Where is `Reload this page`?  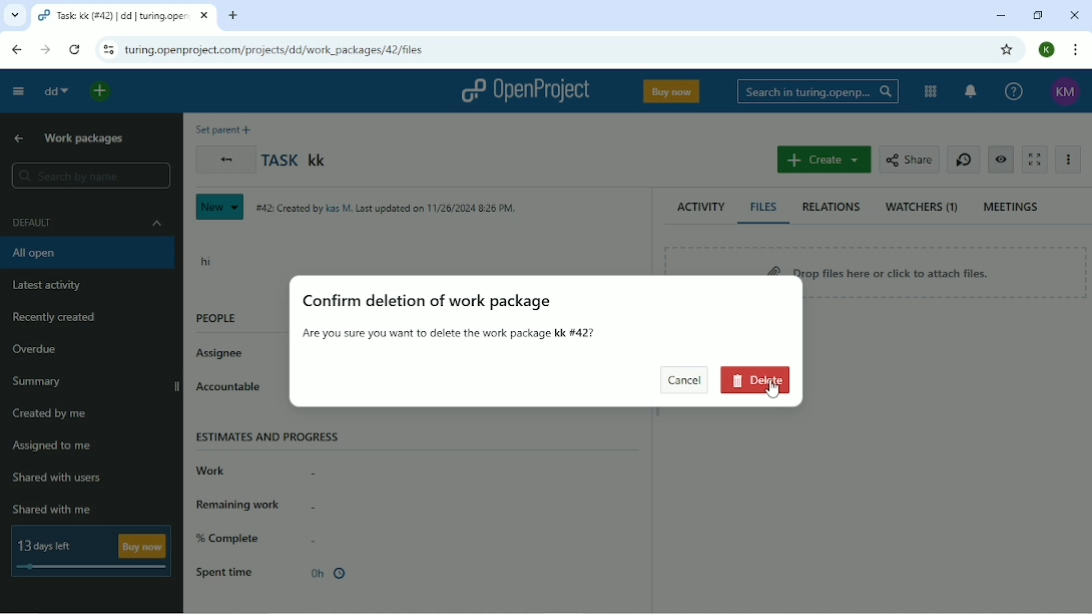 Reload this page is located at coordinates (76, 51).